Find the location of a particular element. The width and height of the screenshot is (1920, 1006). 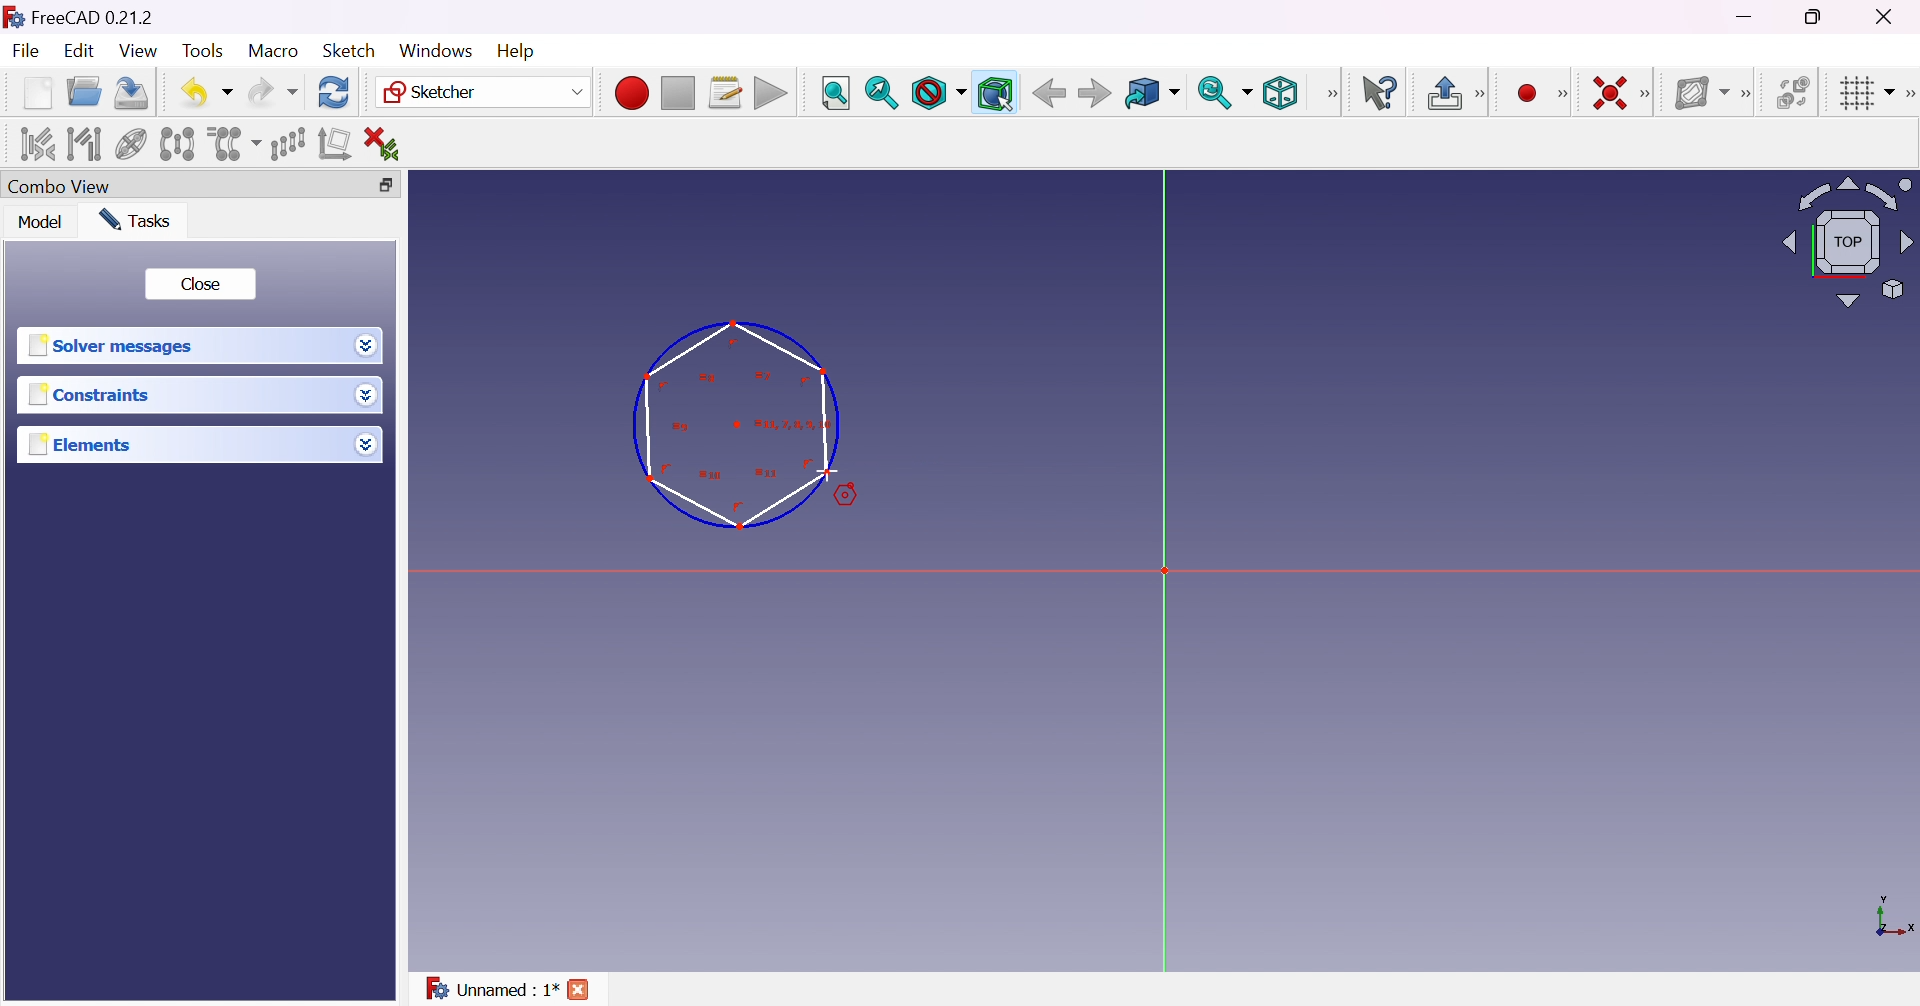

Tools is located at coordinates (206, 52).